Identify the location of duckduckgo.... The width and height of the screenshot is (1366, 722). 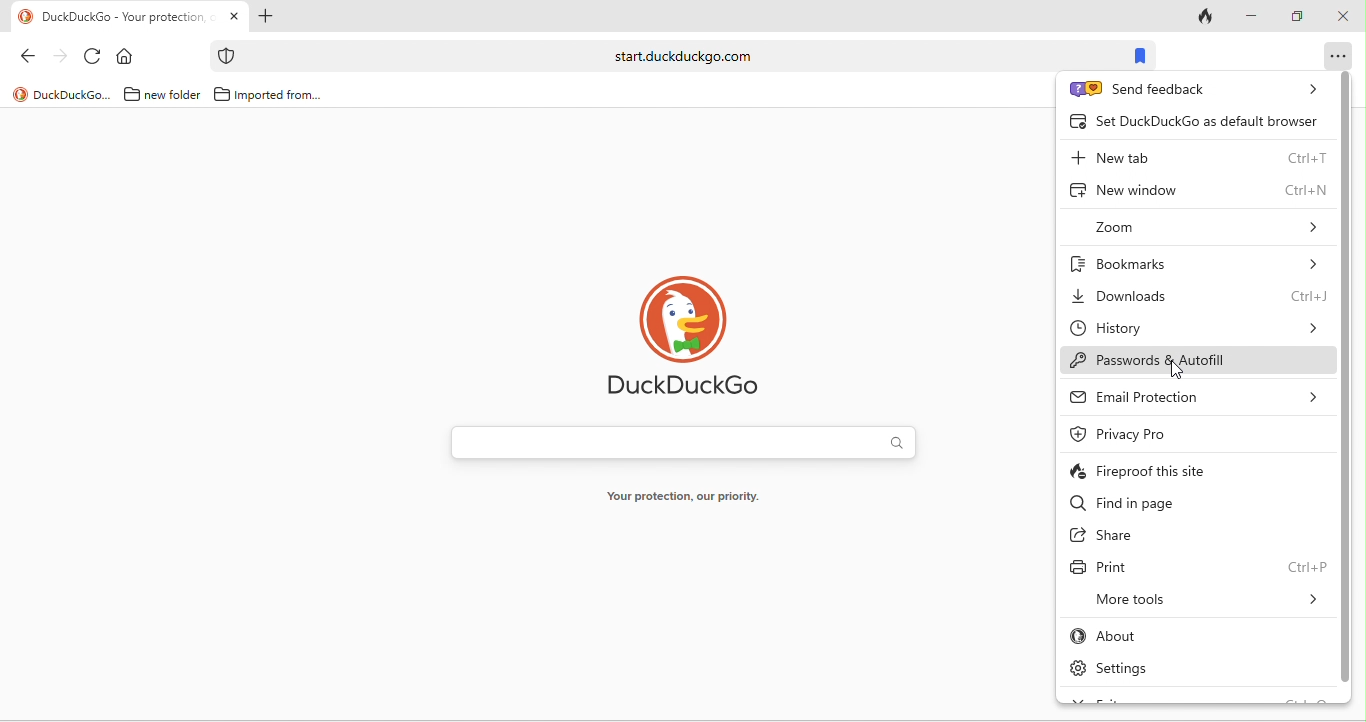
(62, 94).